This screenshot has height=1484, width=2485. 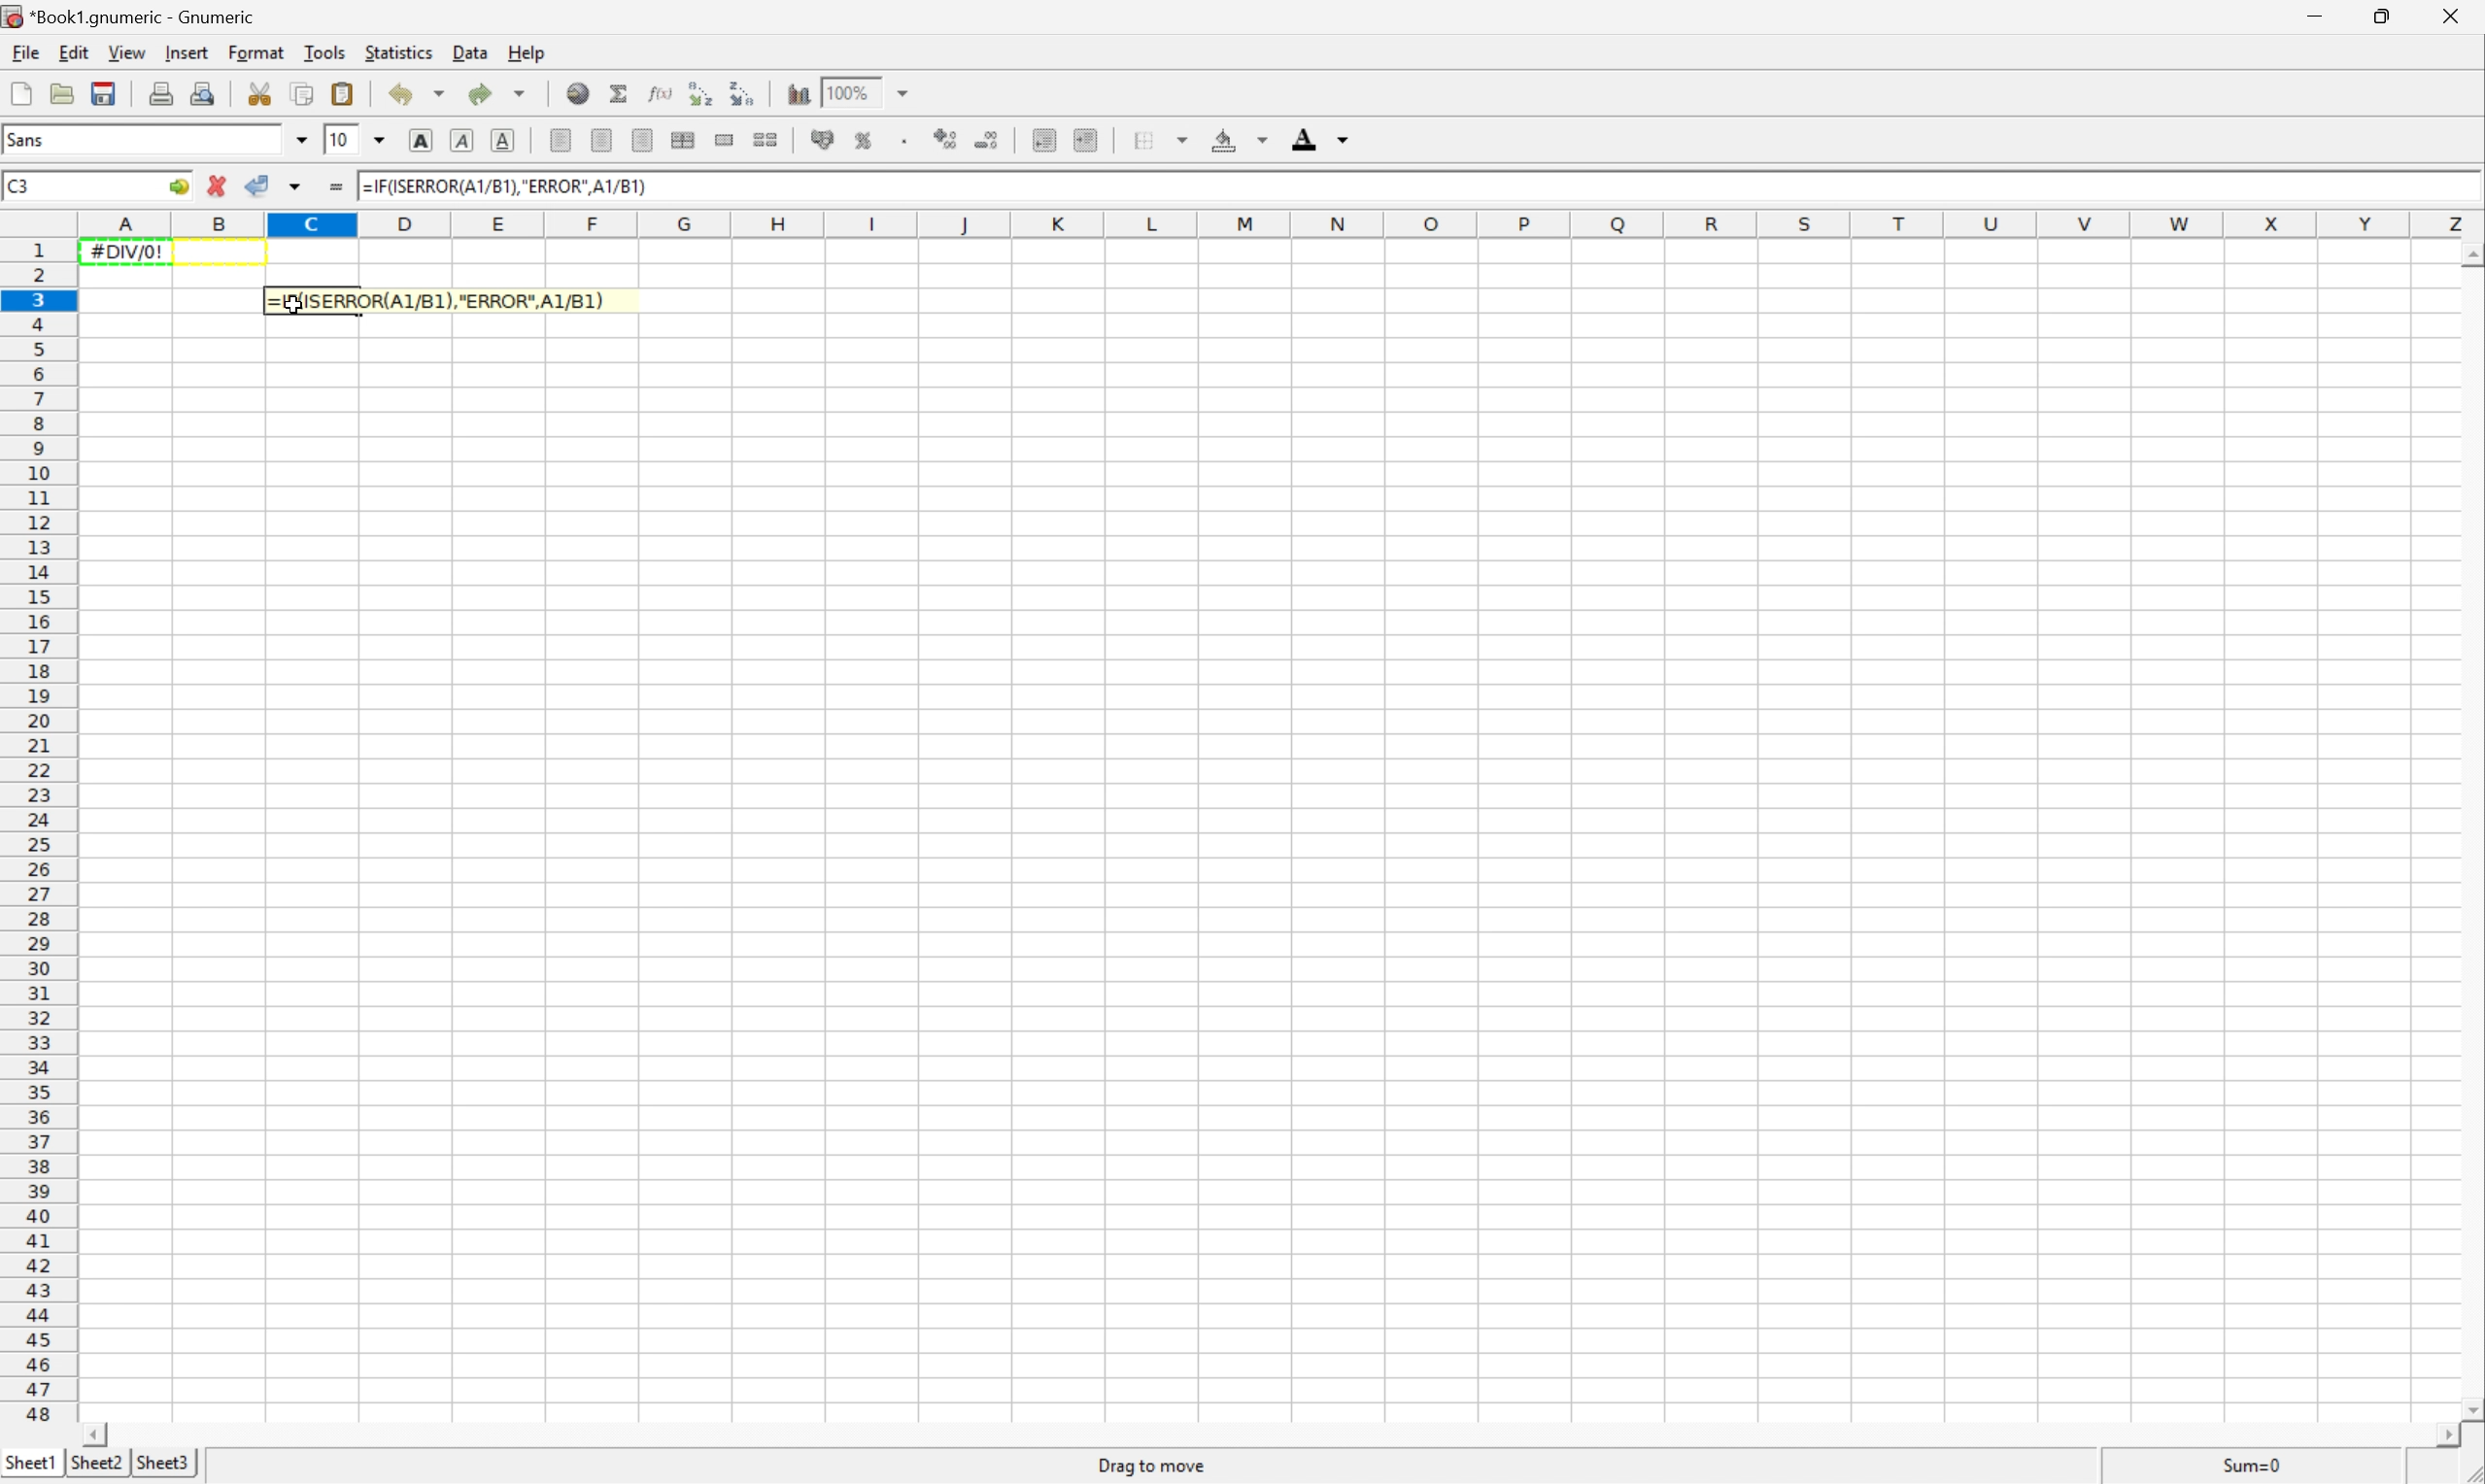 I want to click on accept change, so click(x=258, y=184).